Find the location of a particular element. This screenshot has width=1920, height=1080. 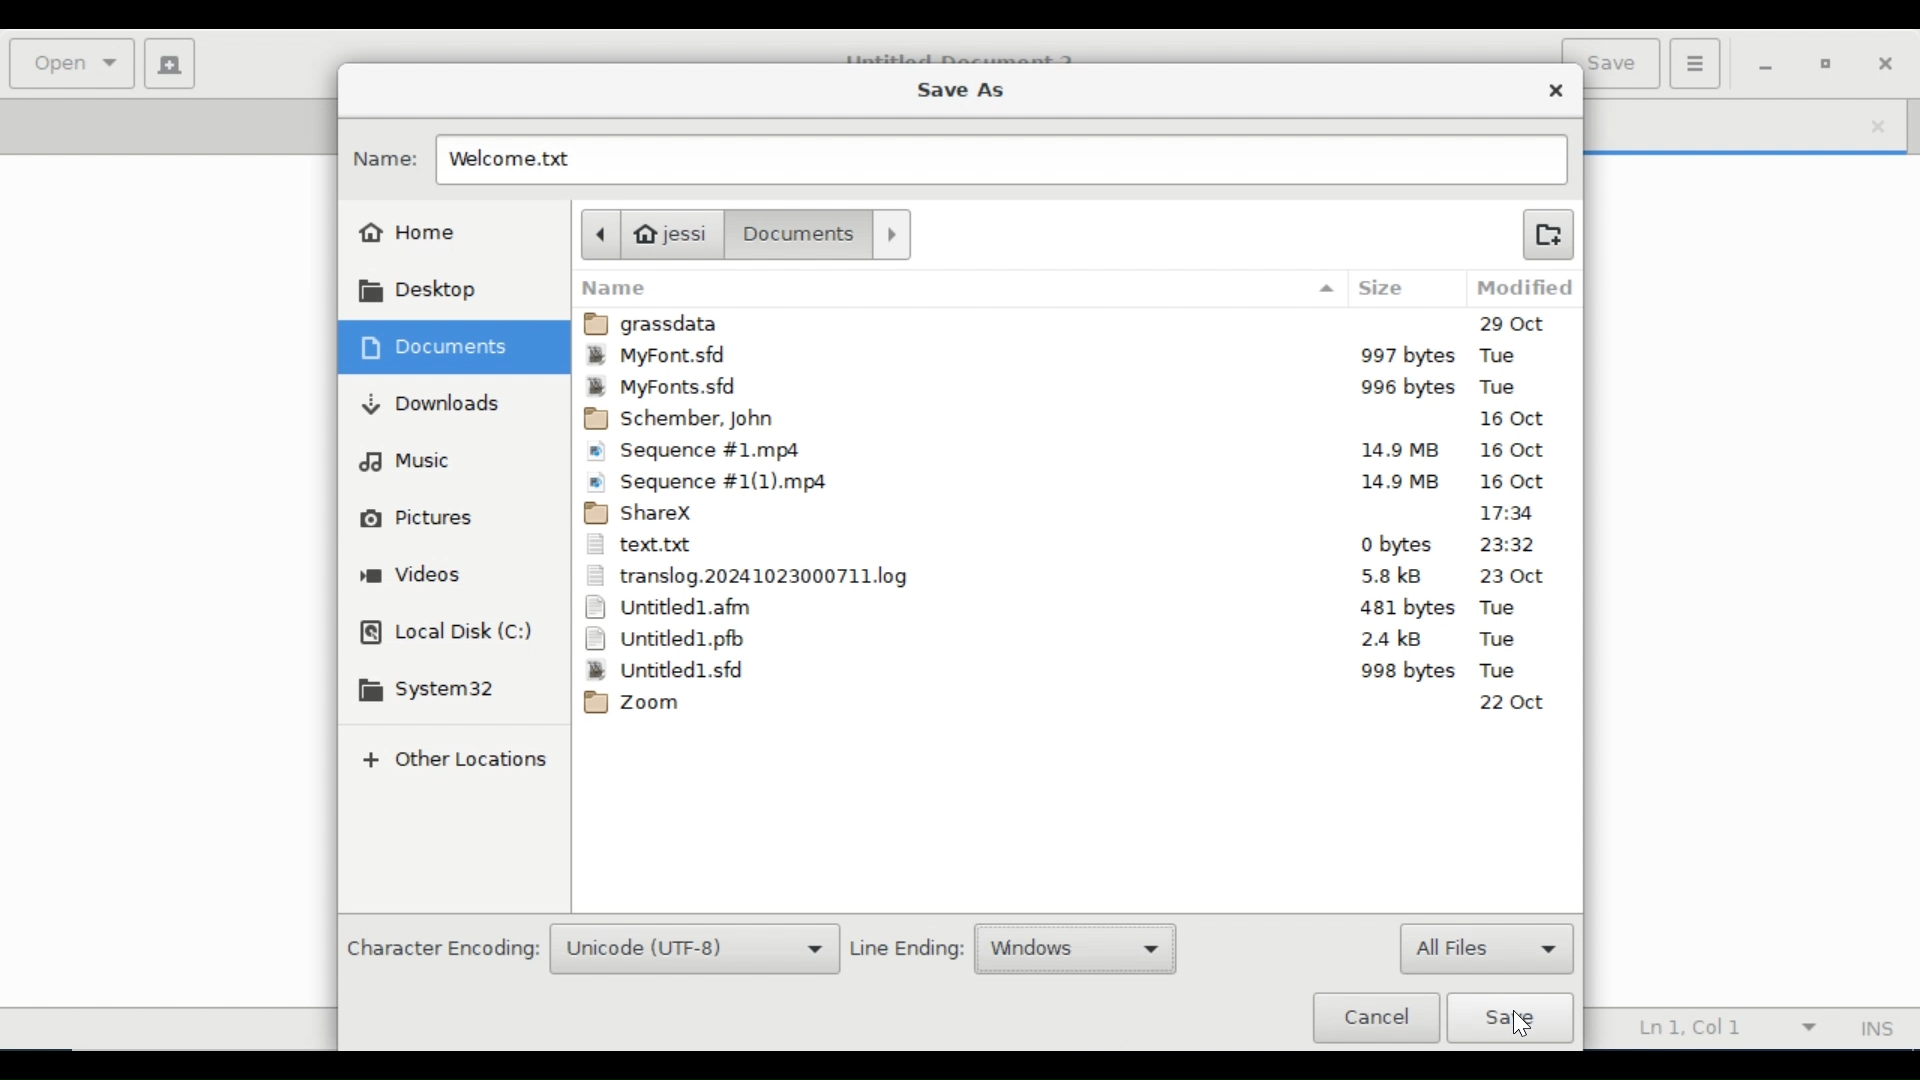

translog.2024102410323000711.log 5.8kB 23Oct is located at coordinates (1070, 576).